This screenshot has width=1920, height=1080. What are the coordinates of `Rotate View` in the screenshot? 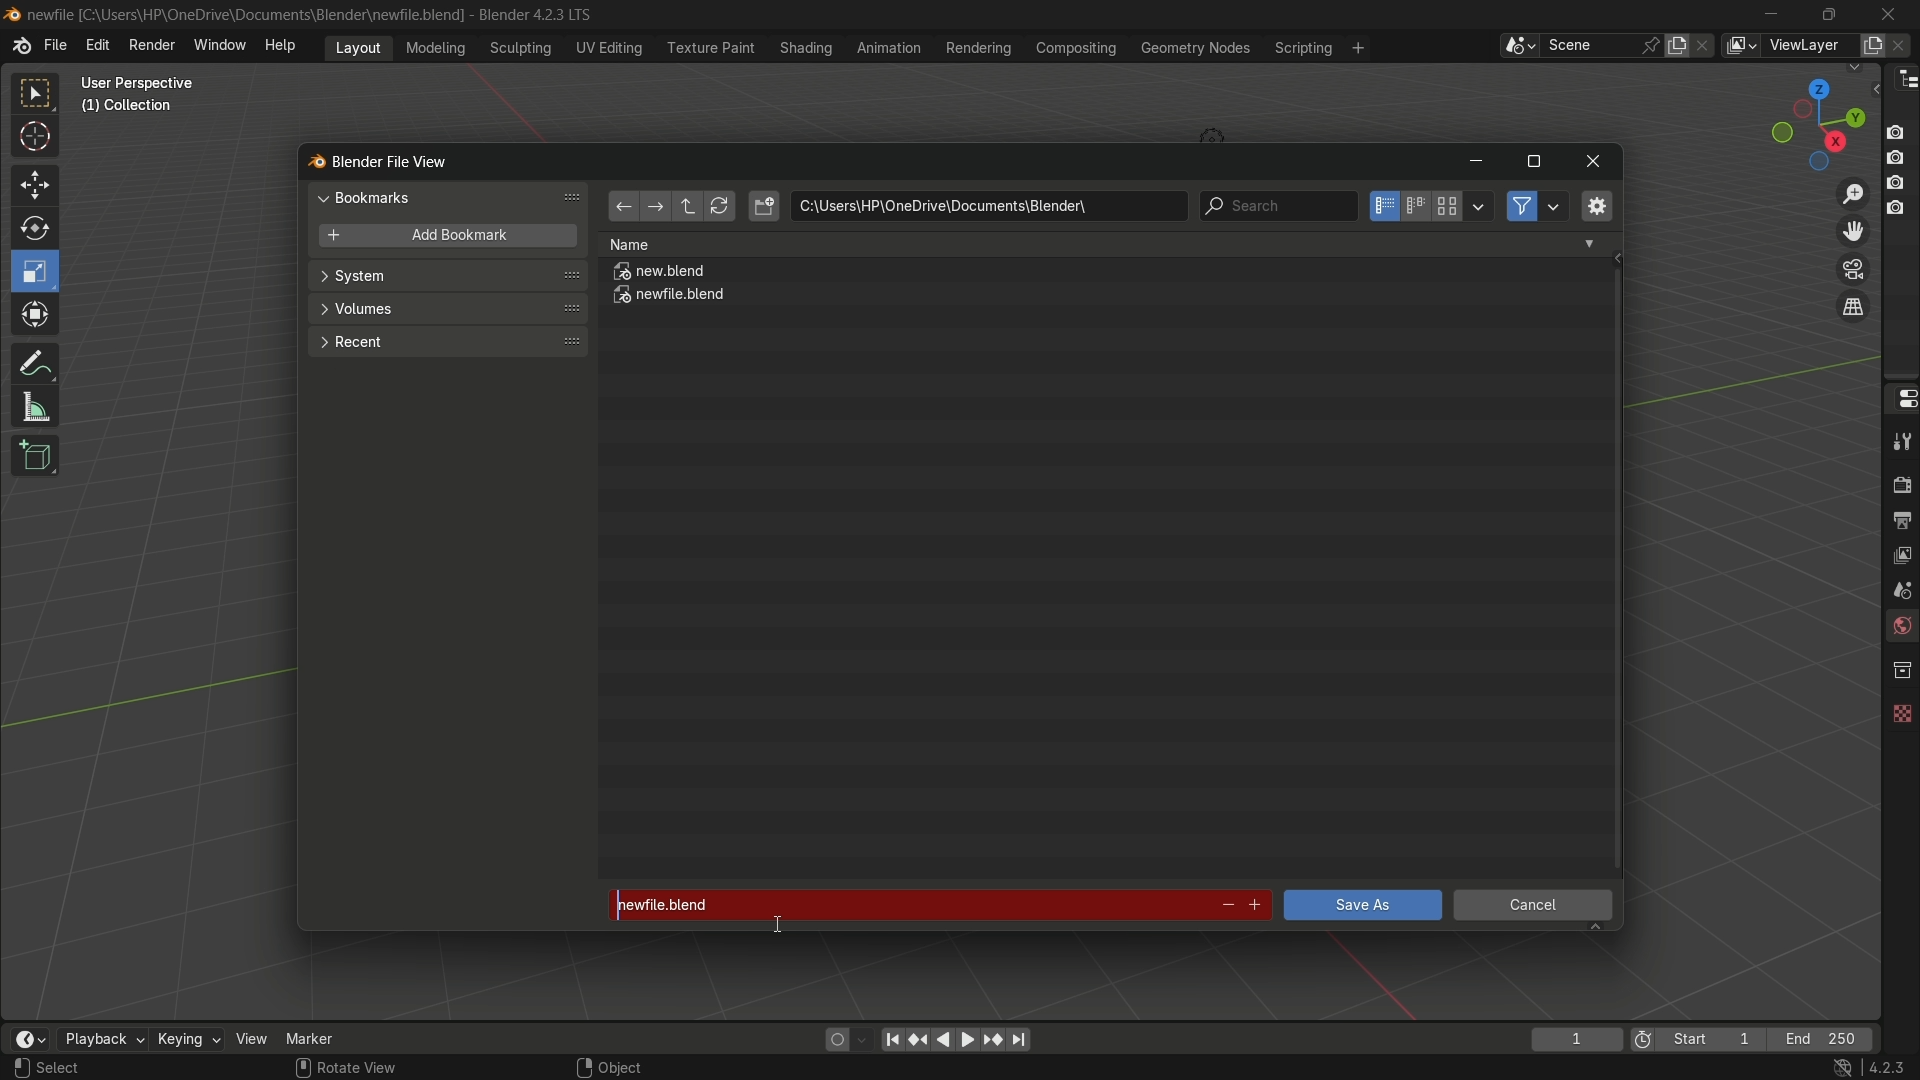 It's located at (346, 1068).